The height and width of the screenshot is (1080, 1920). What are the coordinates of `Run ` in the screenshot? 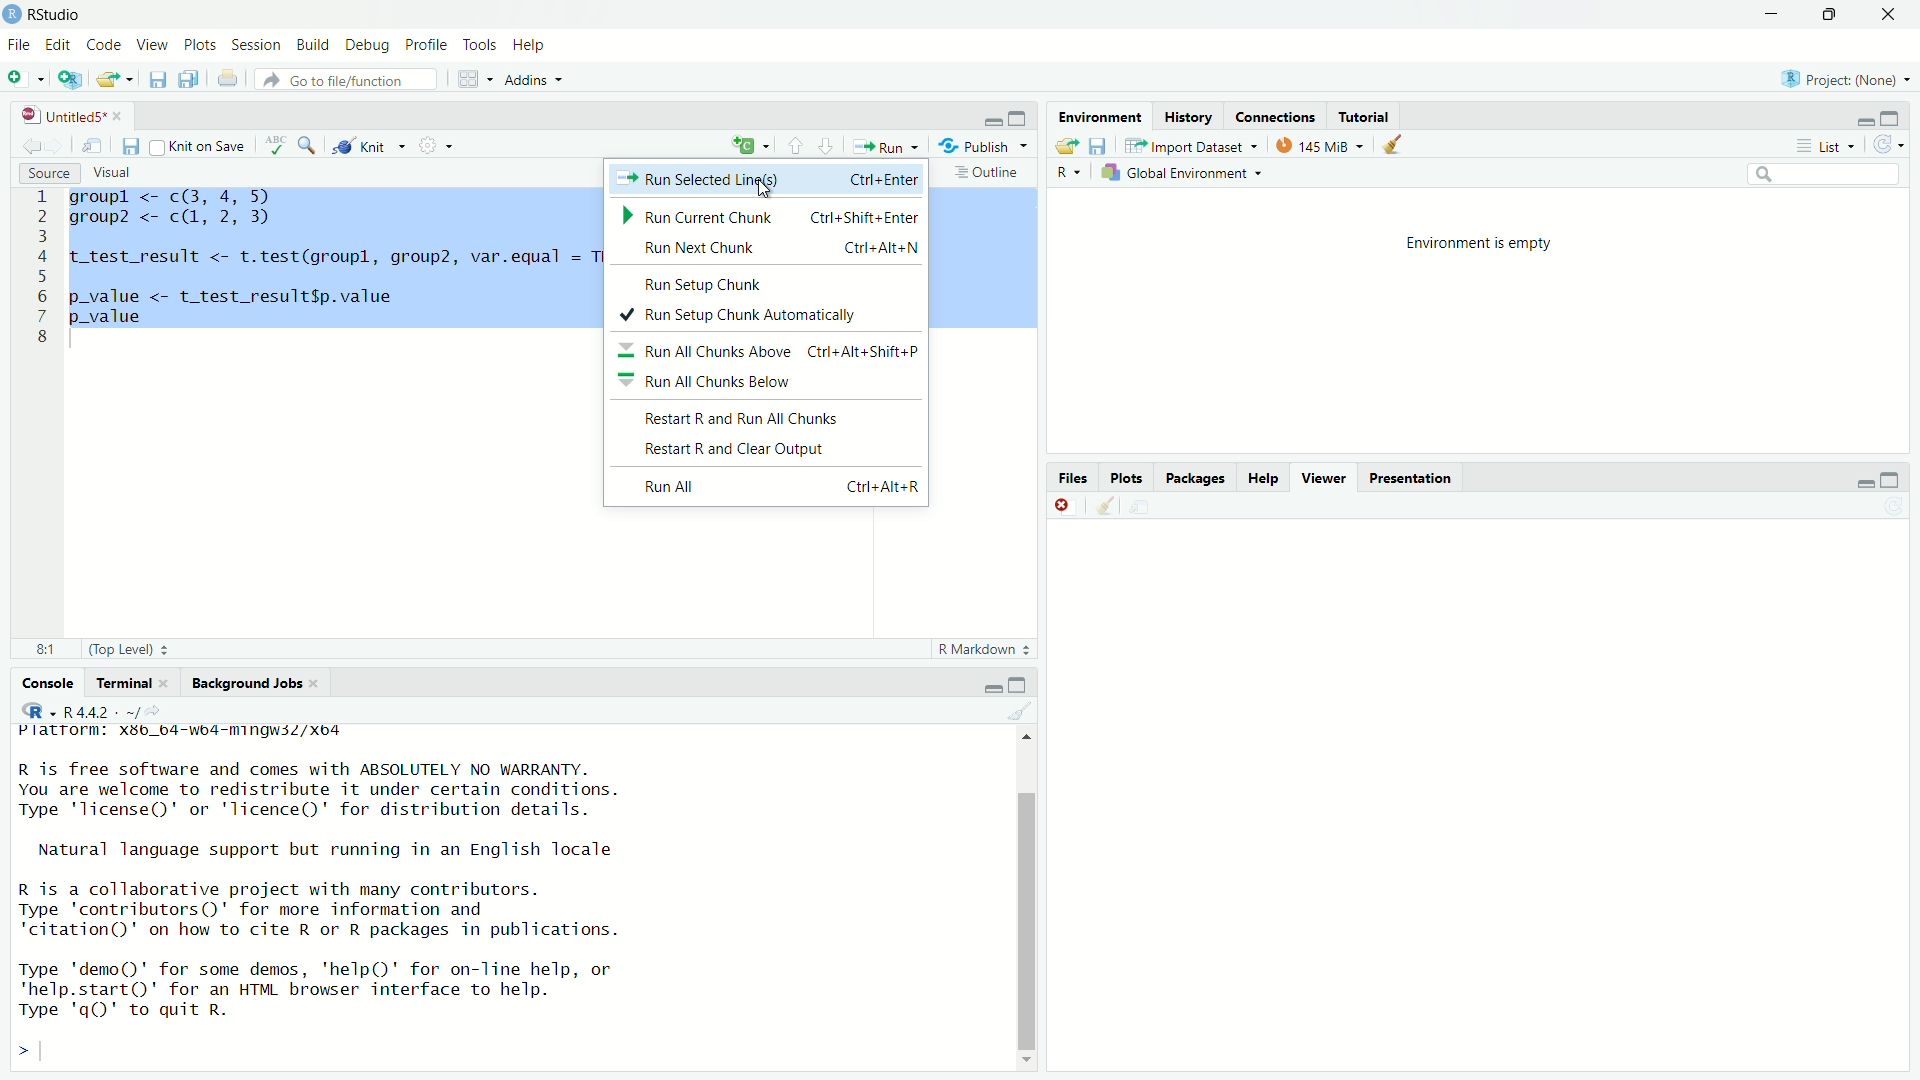 It's located at (881, 144).